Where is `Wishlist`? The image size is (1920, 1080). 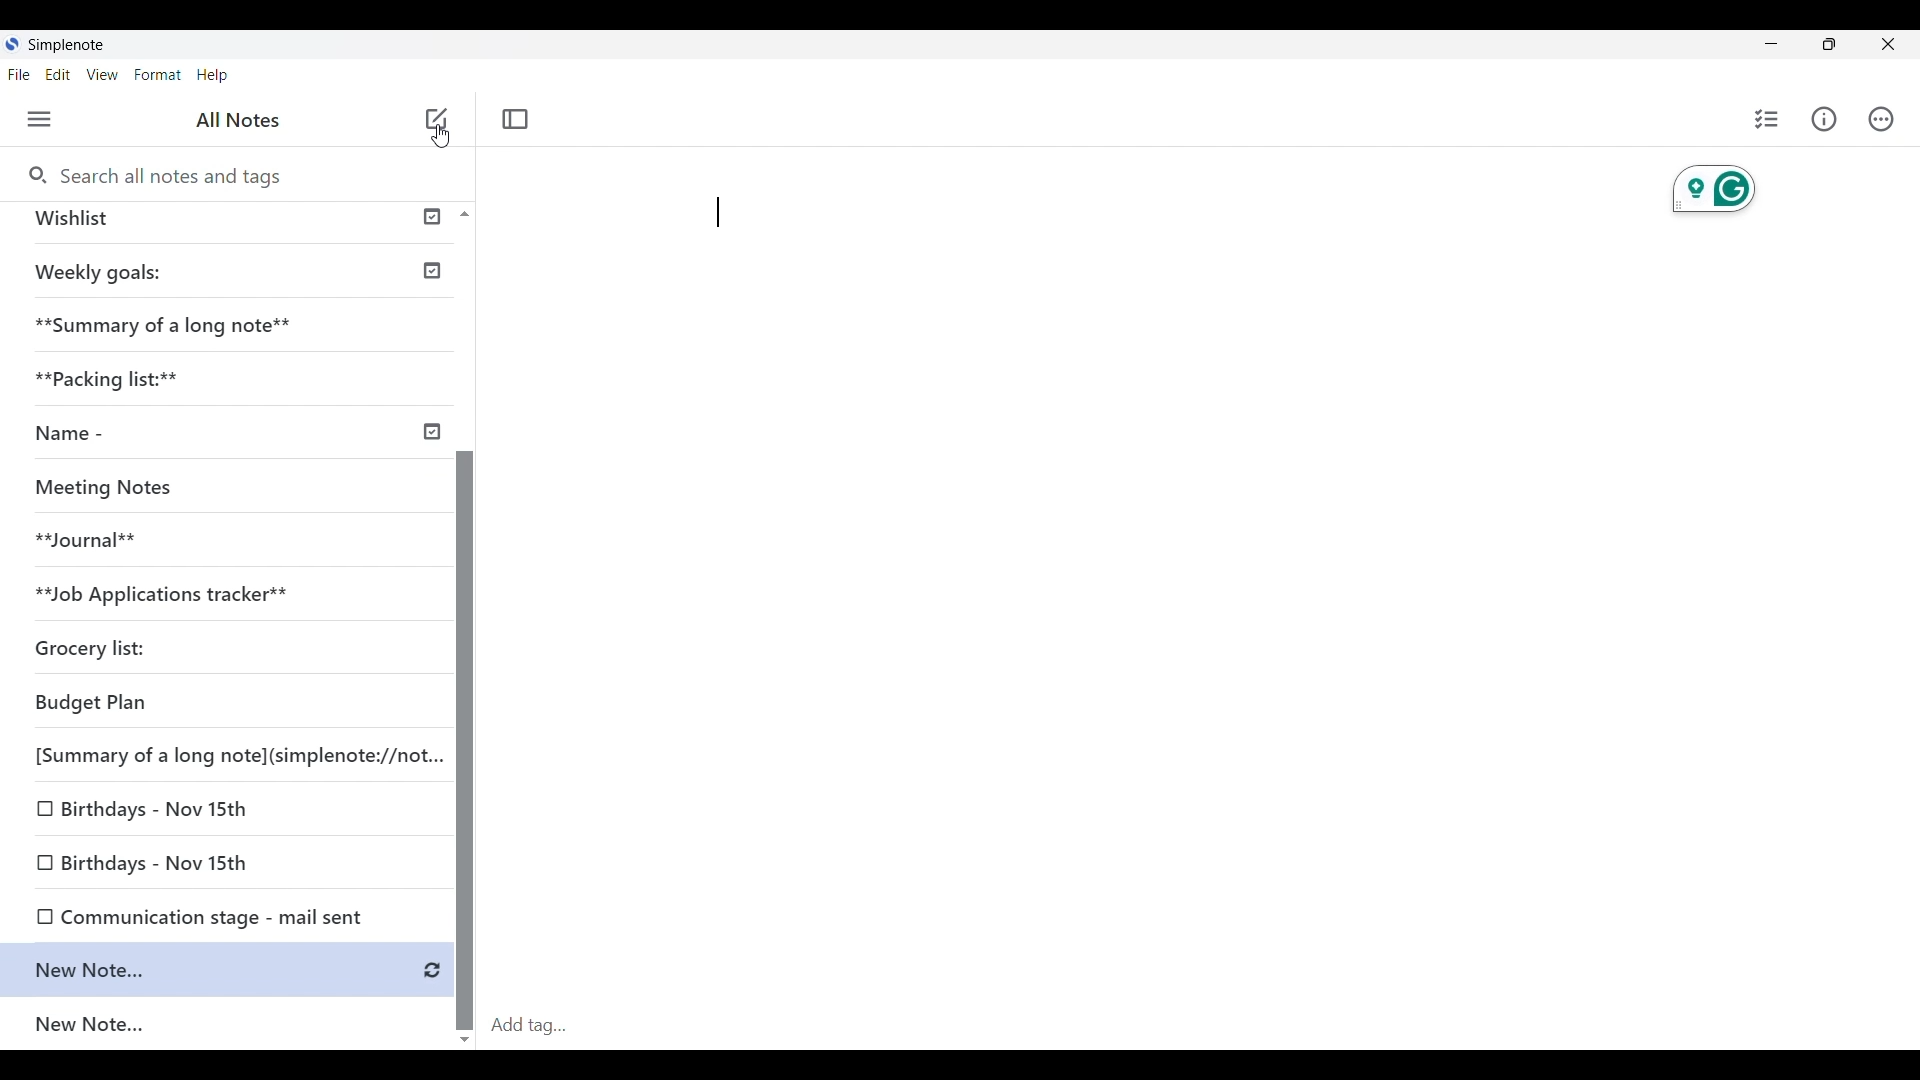 Wishlist is located at coordinates (78, 218).